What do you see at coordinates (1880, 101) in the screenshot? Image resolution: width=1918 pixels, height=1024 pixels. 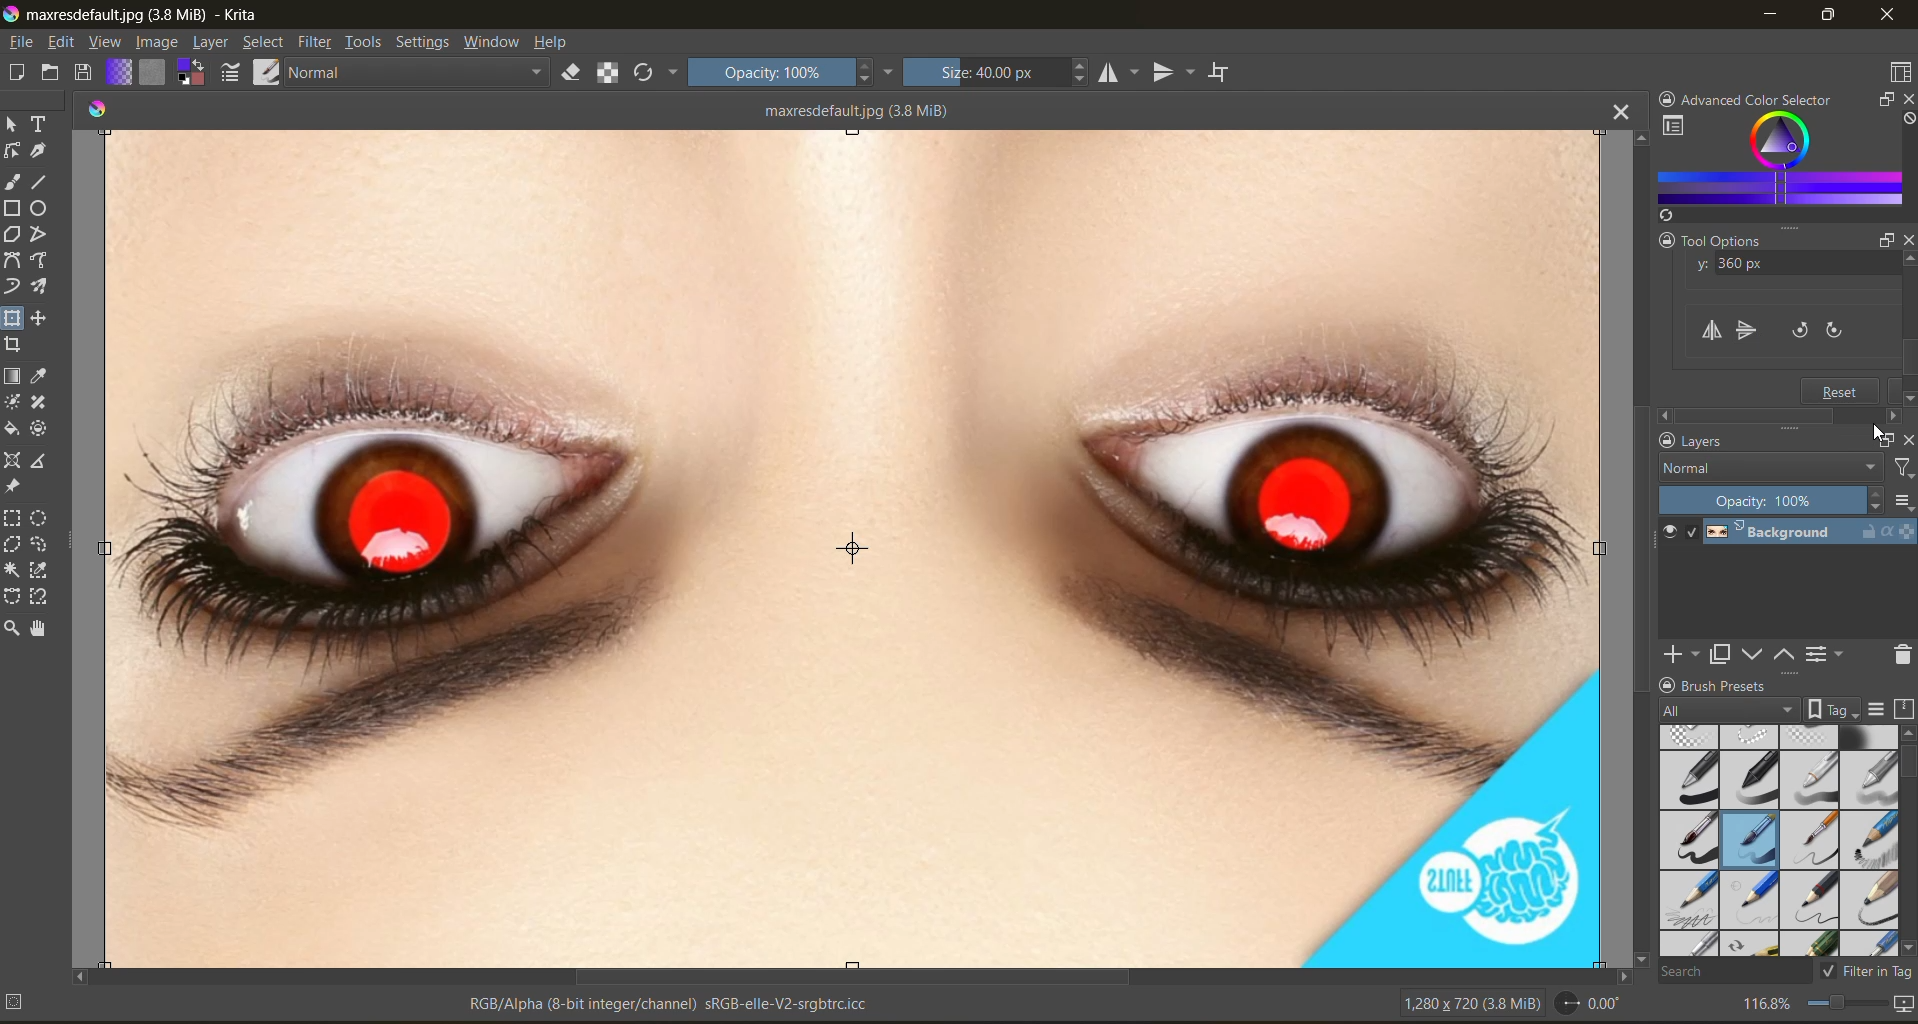 I see `float docker` at bounding box center [1880, 101].